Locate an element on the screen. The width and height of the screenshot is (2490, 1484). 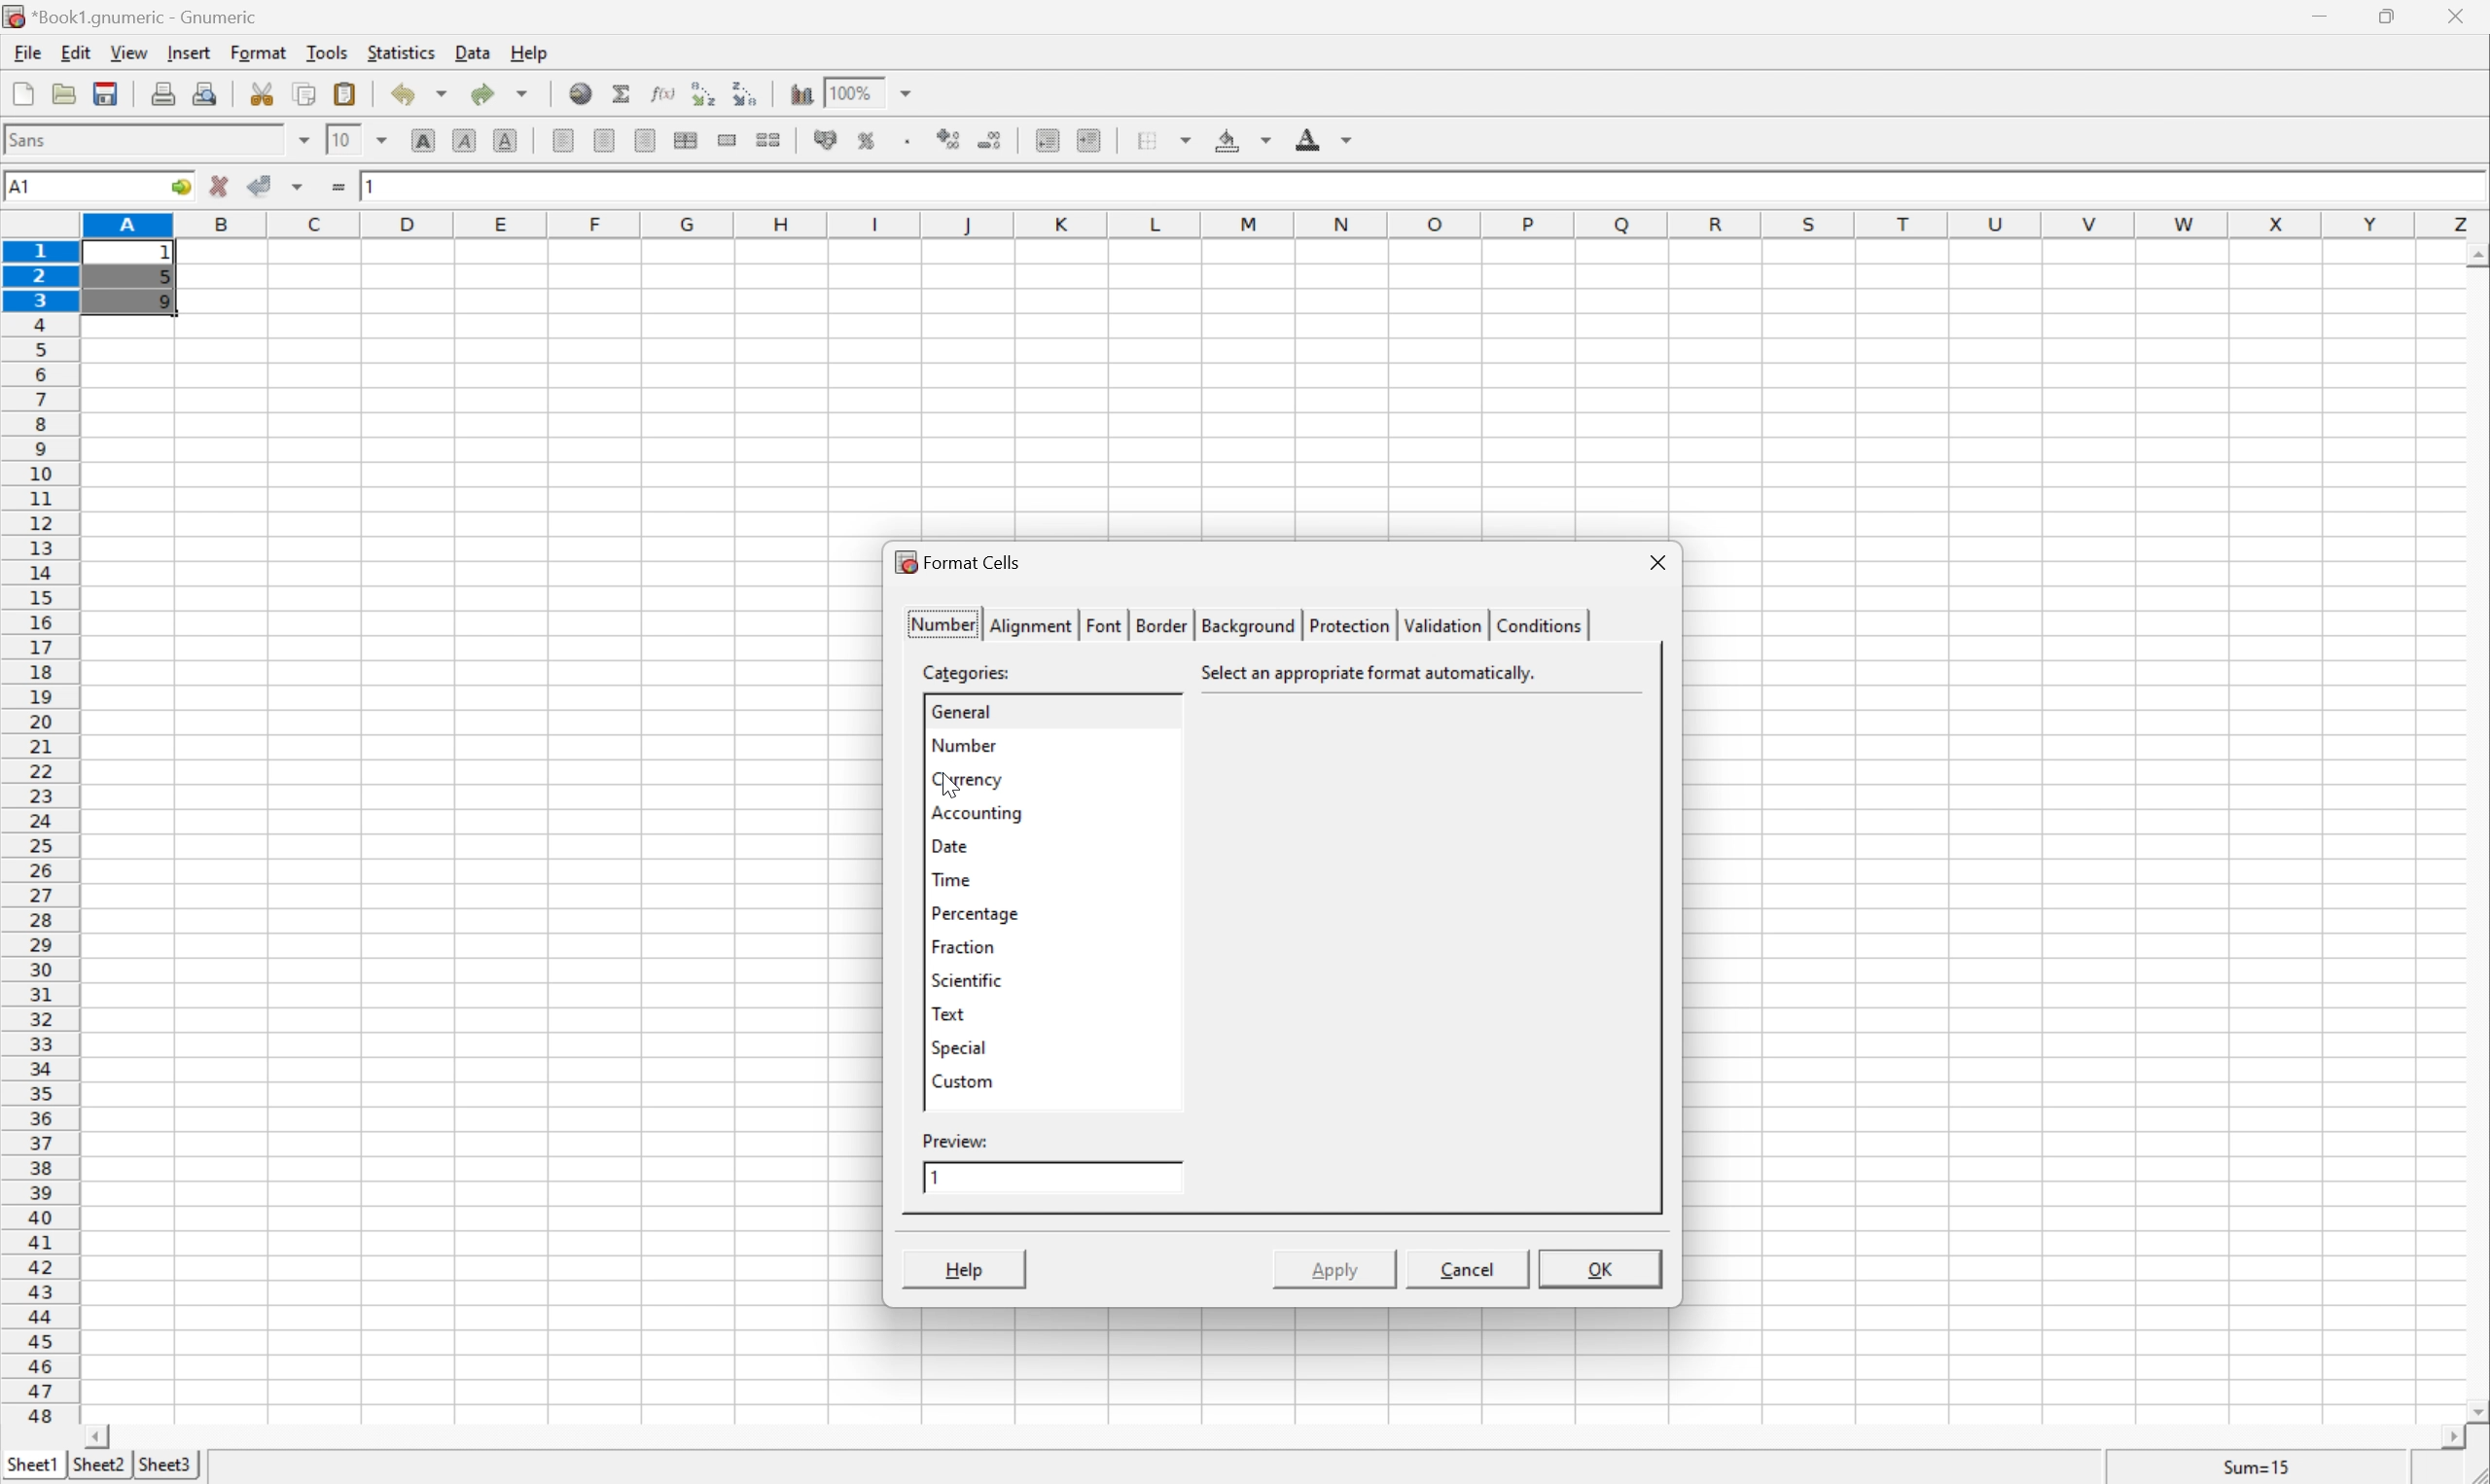
scroll right is located at coordinates (2451, 1438).